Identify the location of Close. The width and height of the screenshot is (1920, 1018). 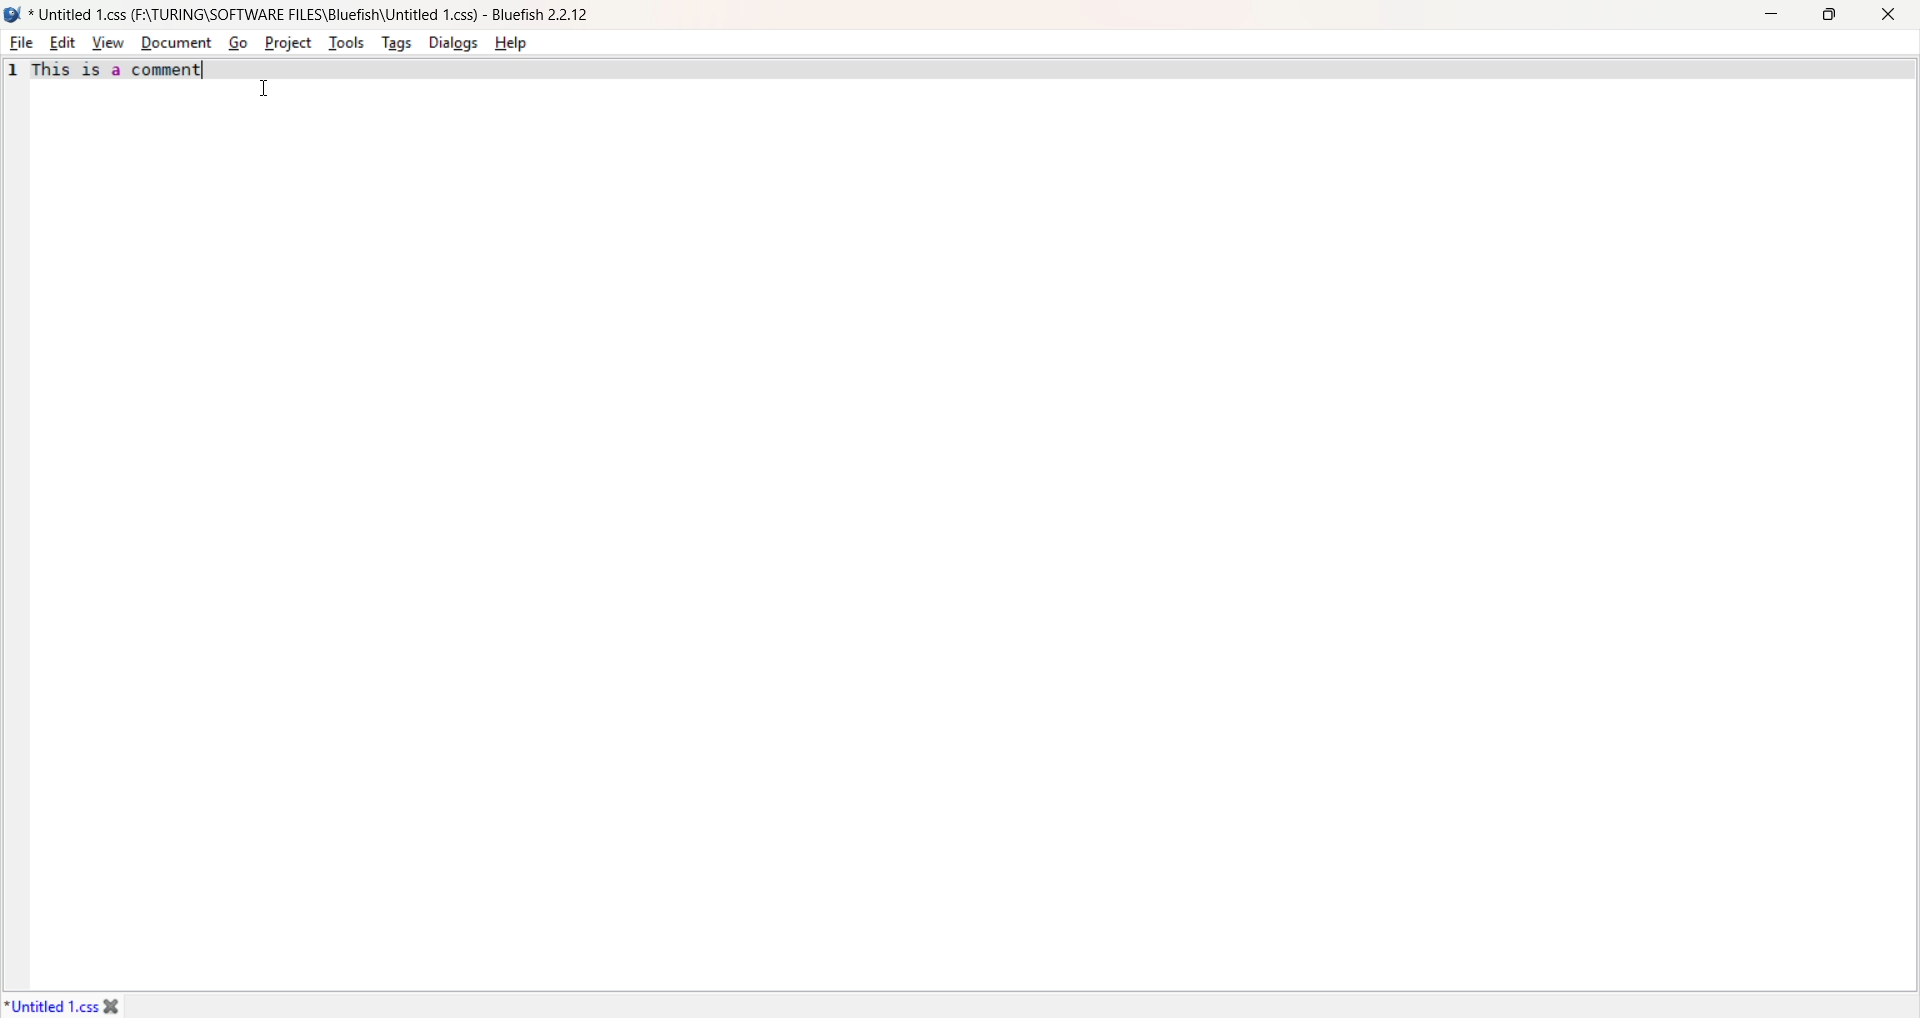
(1893, 16).